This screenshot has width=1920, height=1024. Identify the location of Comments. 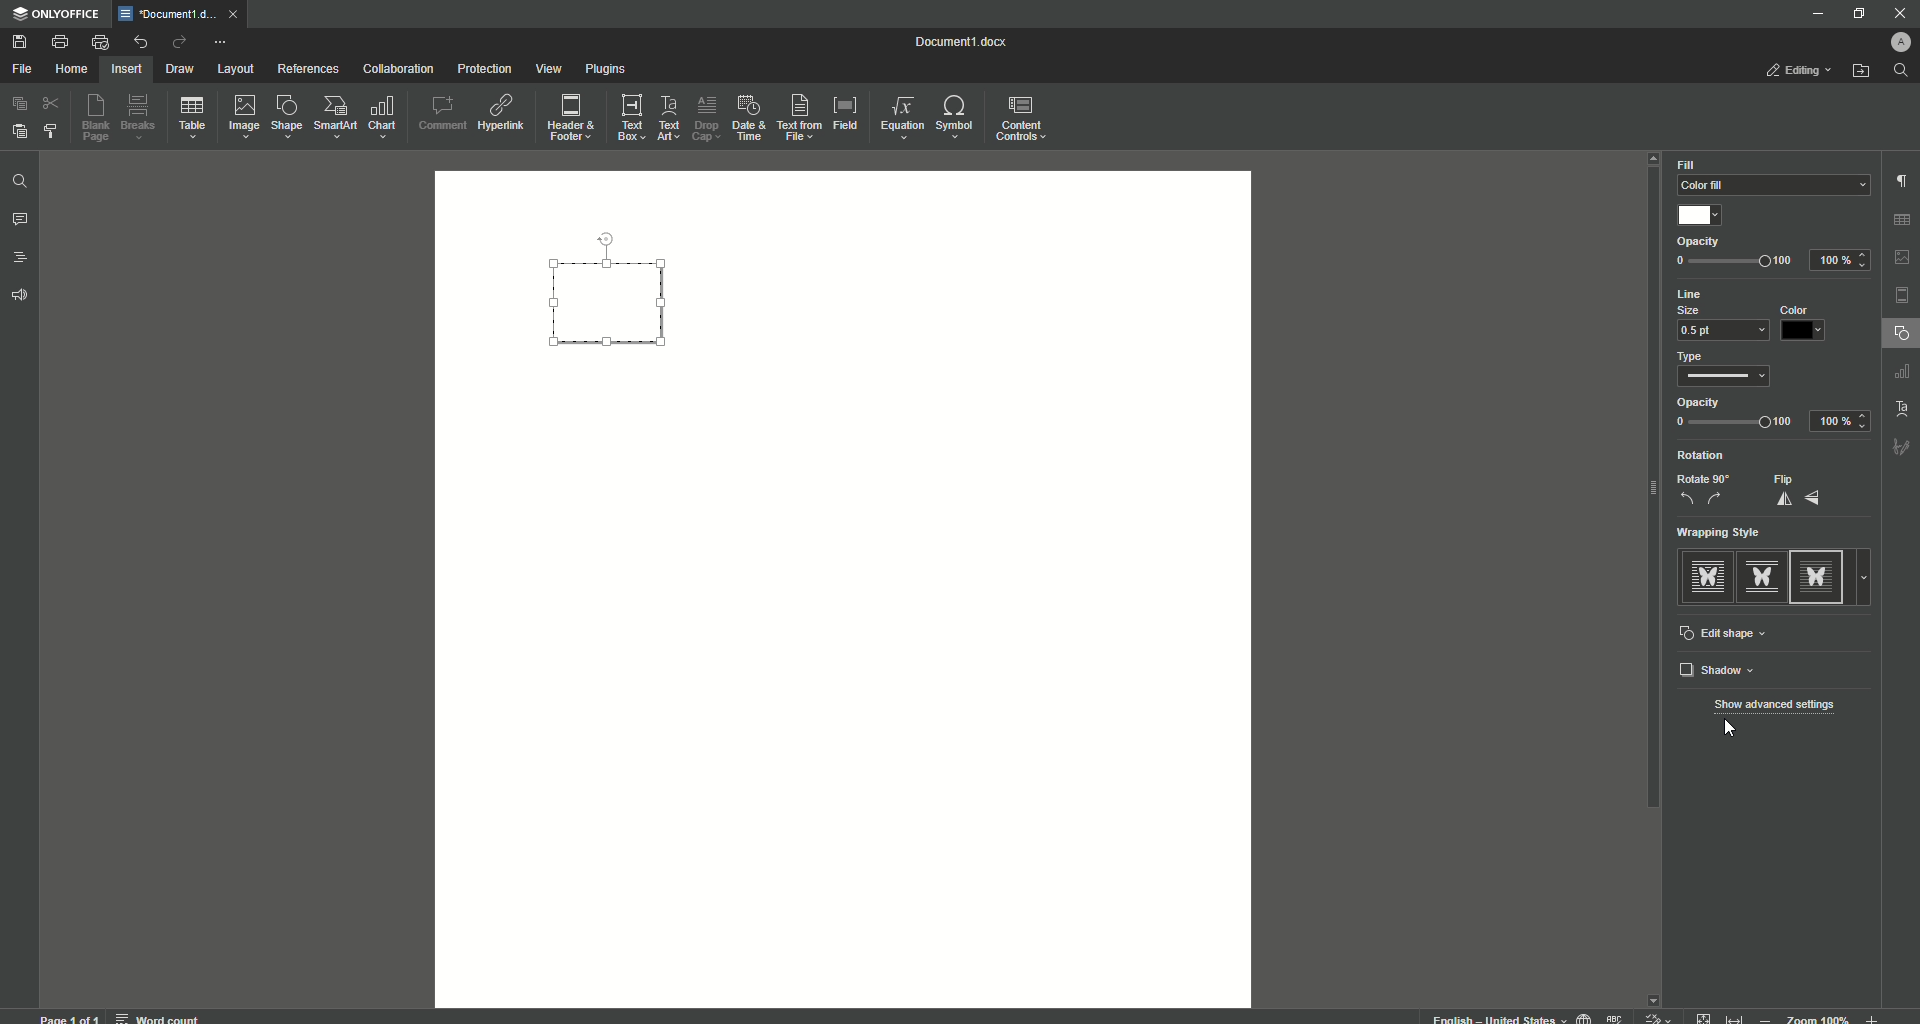
(20, 220).